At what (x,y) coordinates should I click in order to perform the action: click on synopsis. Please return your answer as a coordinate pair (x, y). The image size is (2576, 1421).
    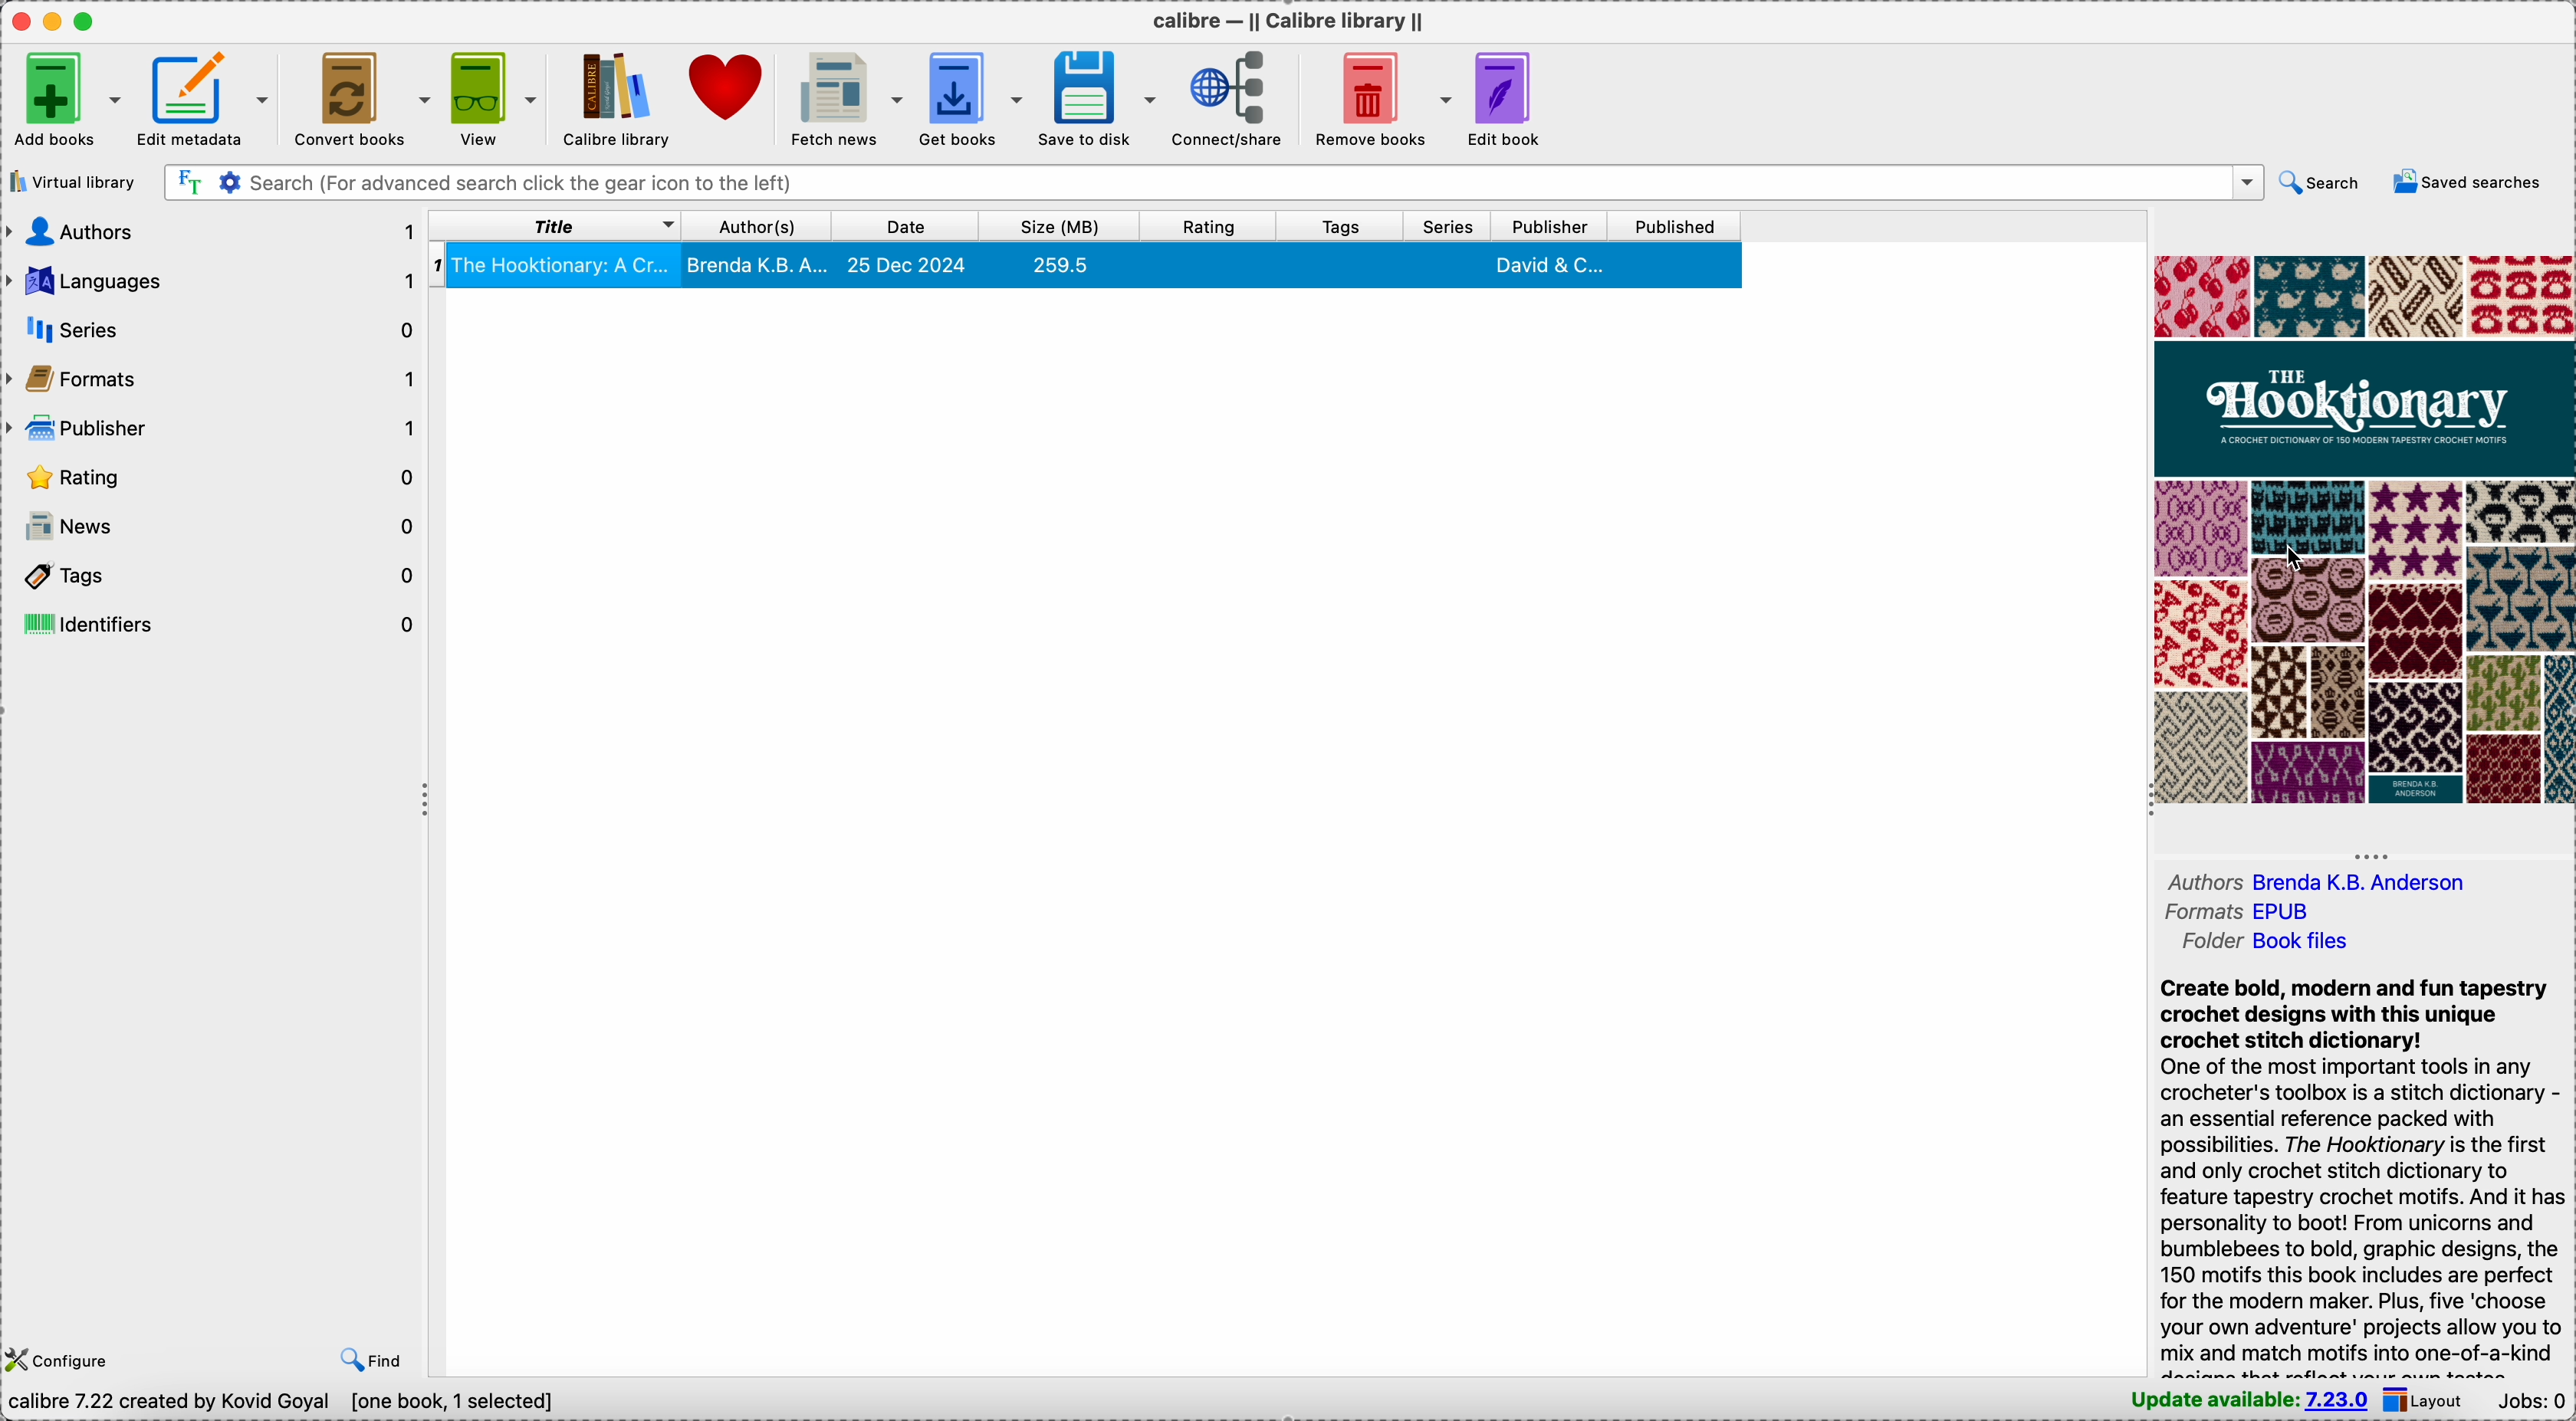
    Looking at the image, I should click on (2365, 1176).